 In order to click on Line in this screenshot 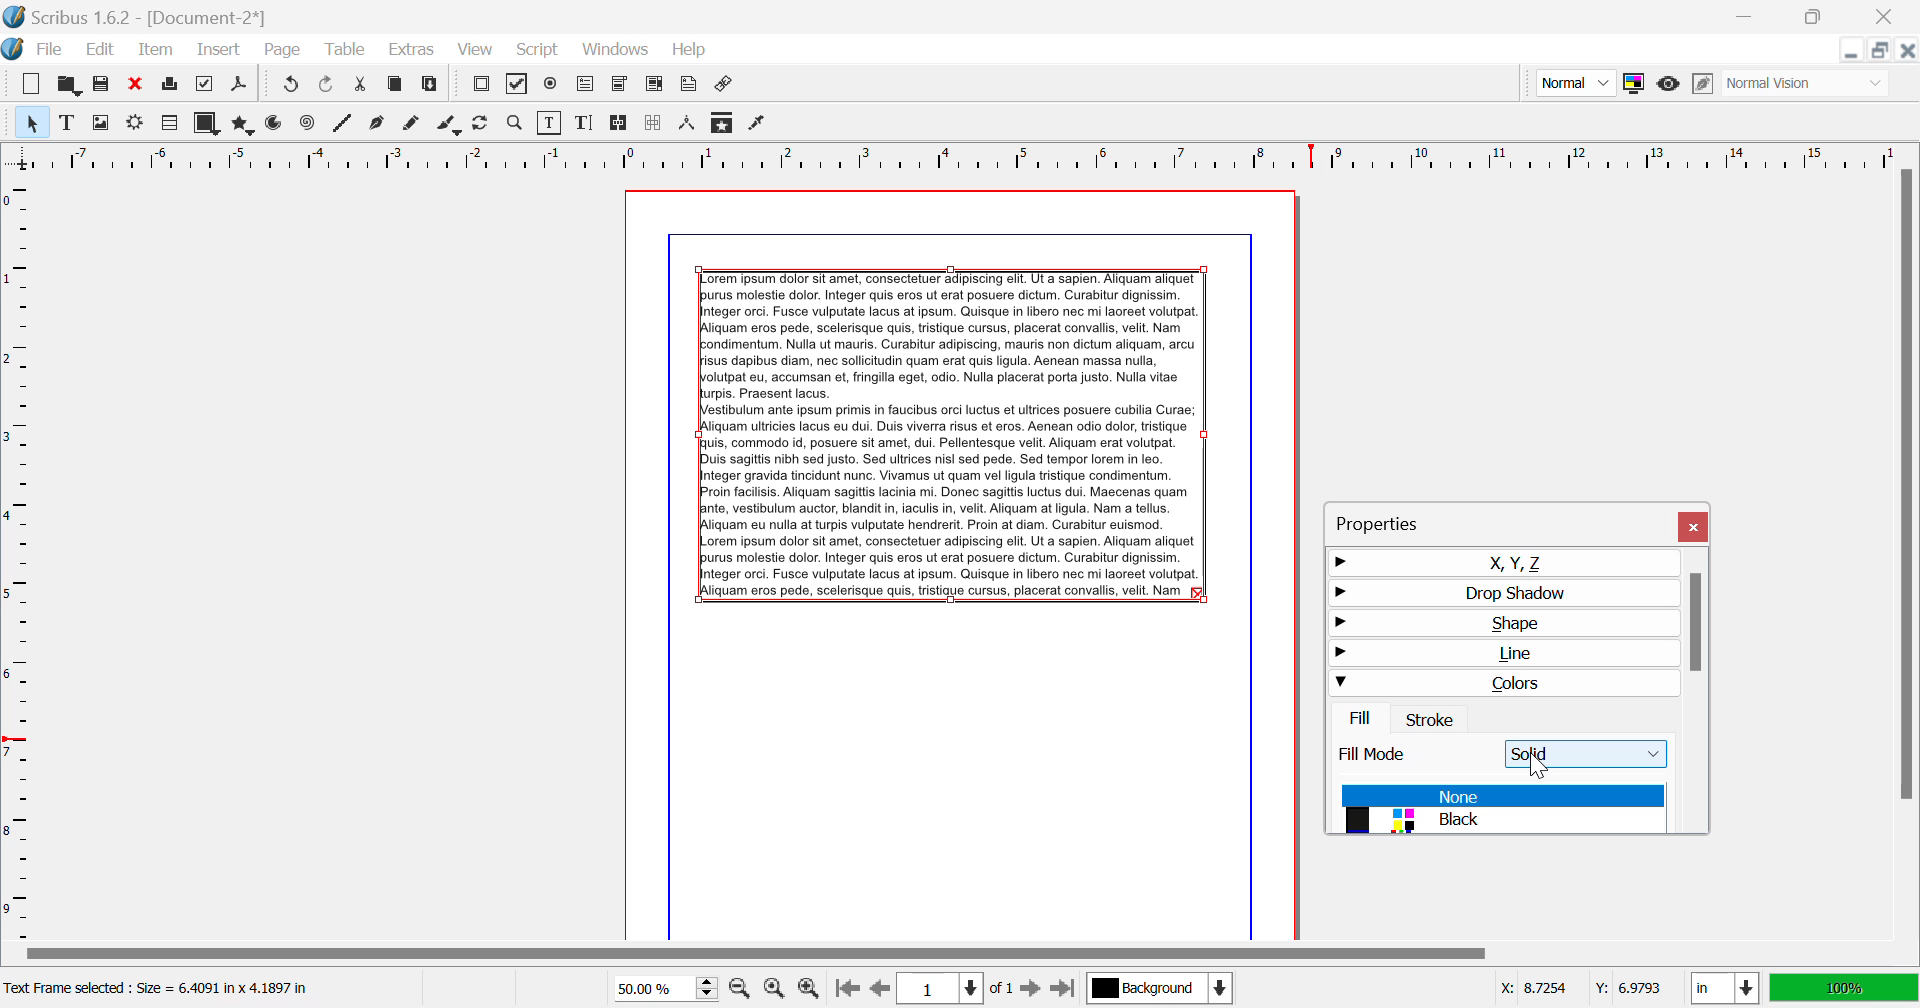, I will do `click(1502, 656)`.